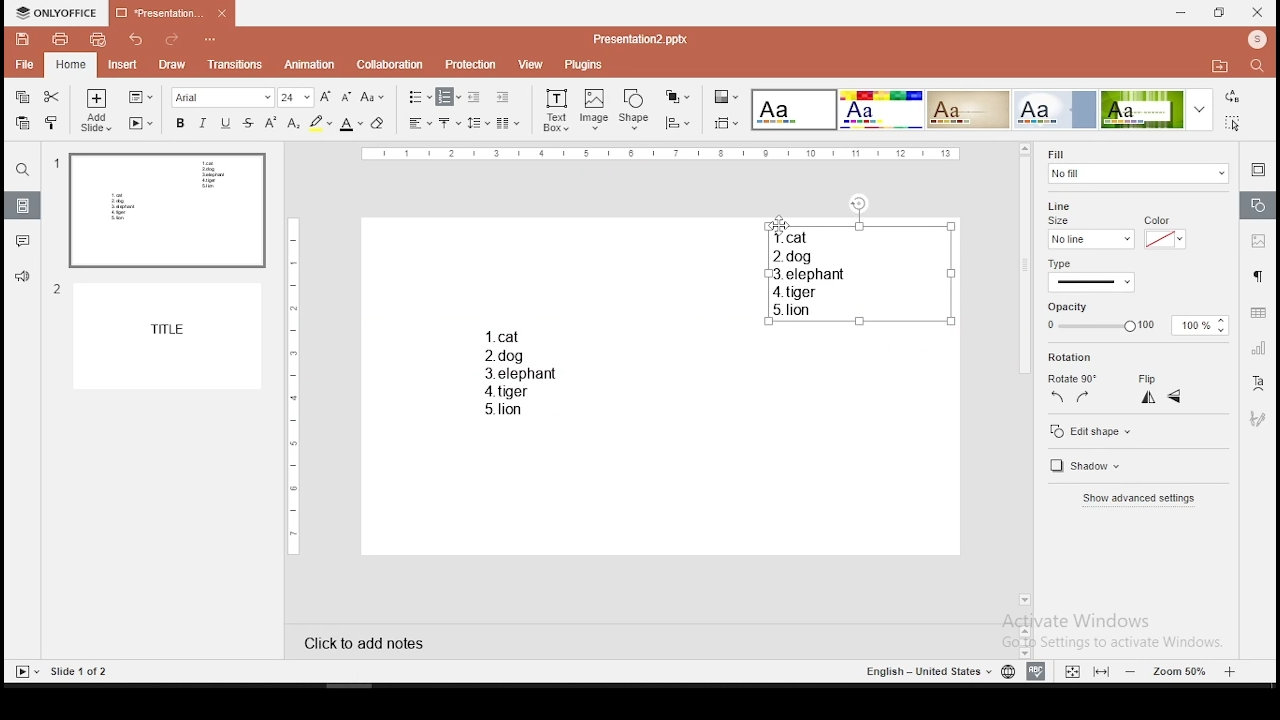  Describe the element at coordinates (1137, 429) in the screenshot. I see `edit shape` at that location.